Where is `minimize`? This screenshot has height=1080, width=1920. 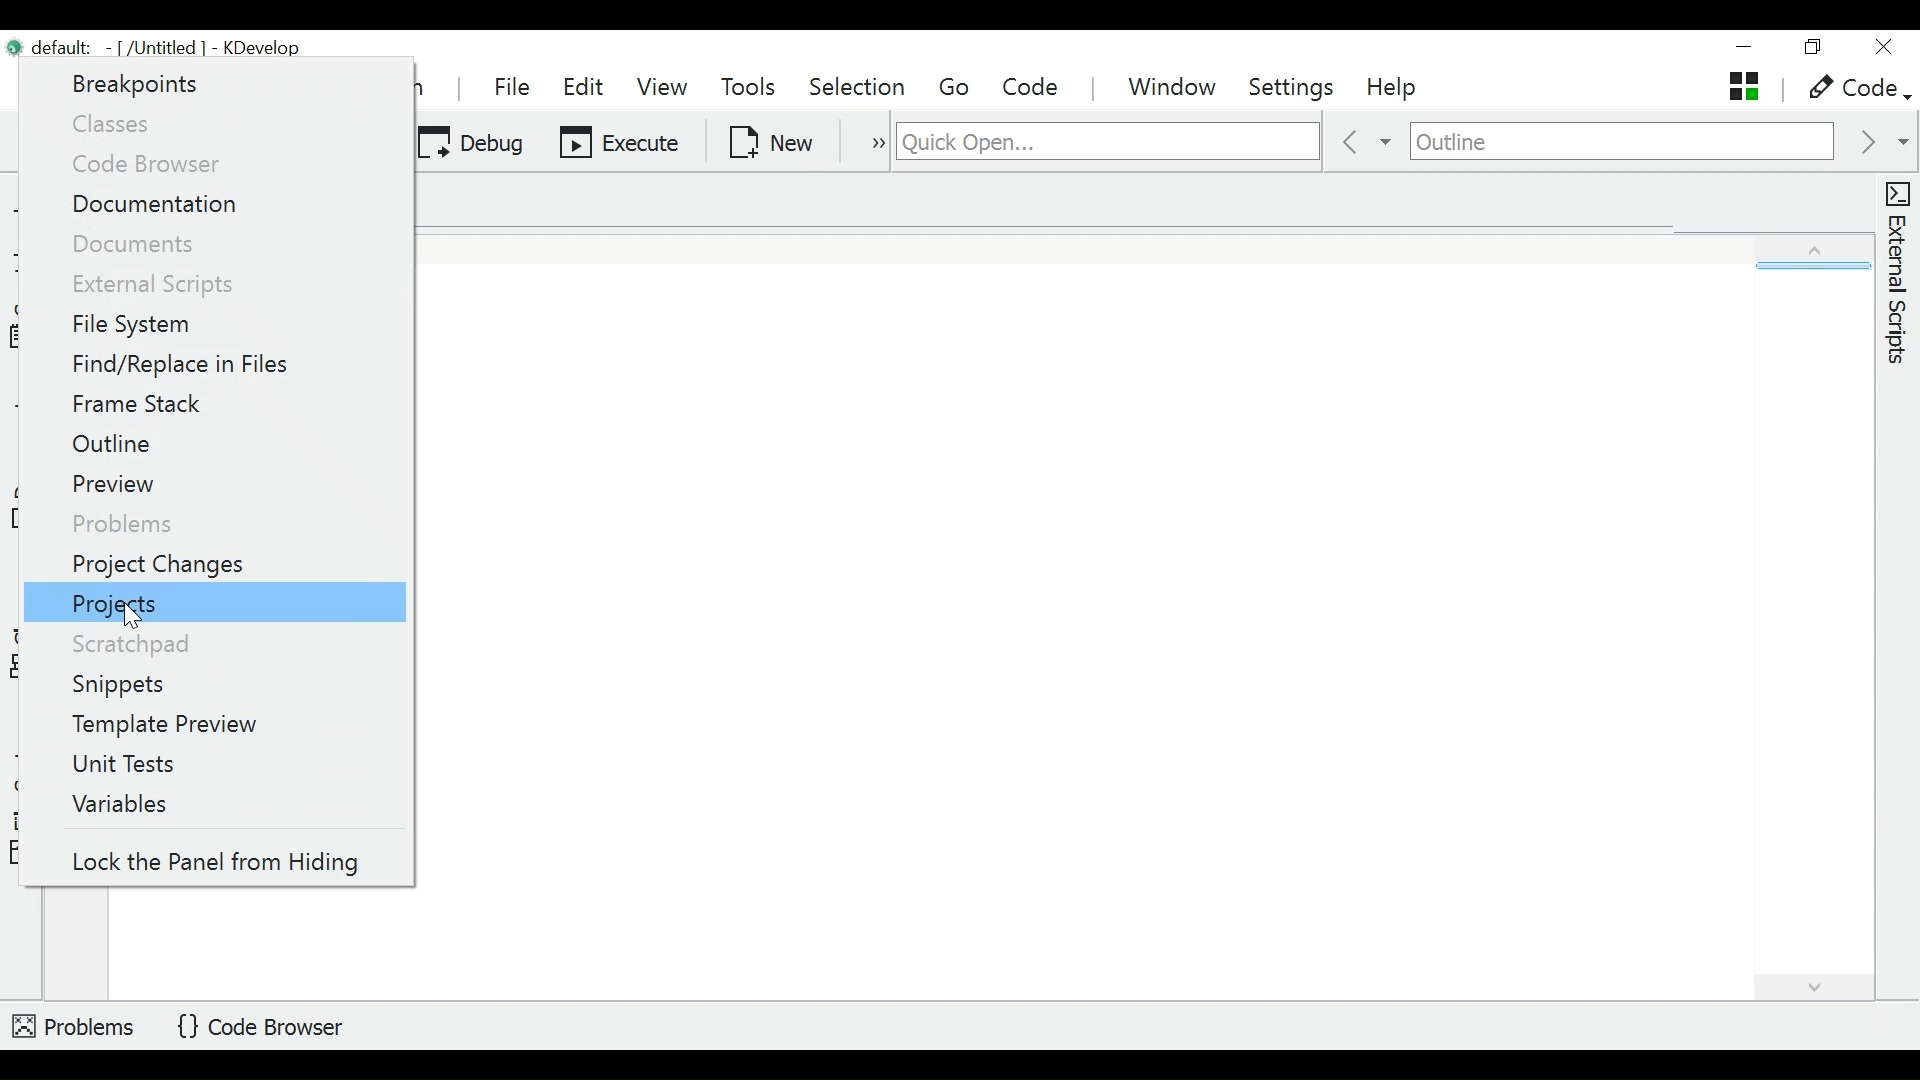
minimize is located at coordinates (1743, 48).